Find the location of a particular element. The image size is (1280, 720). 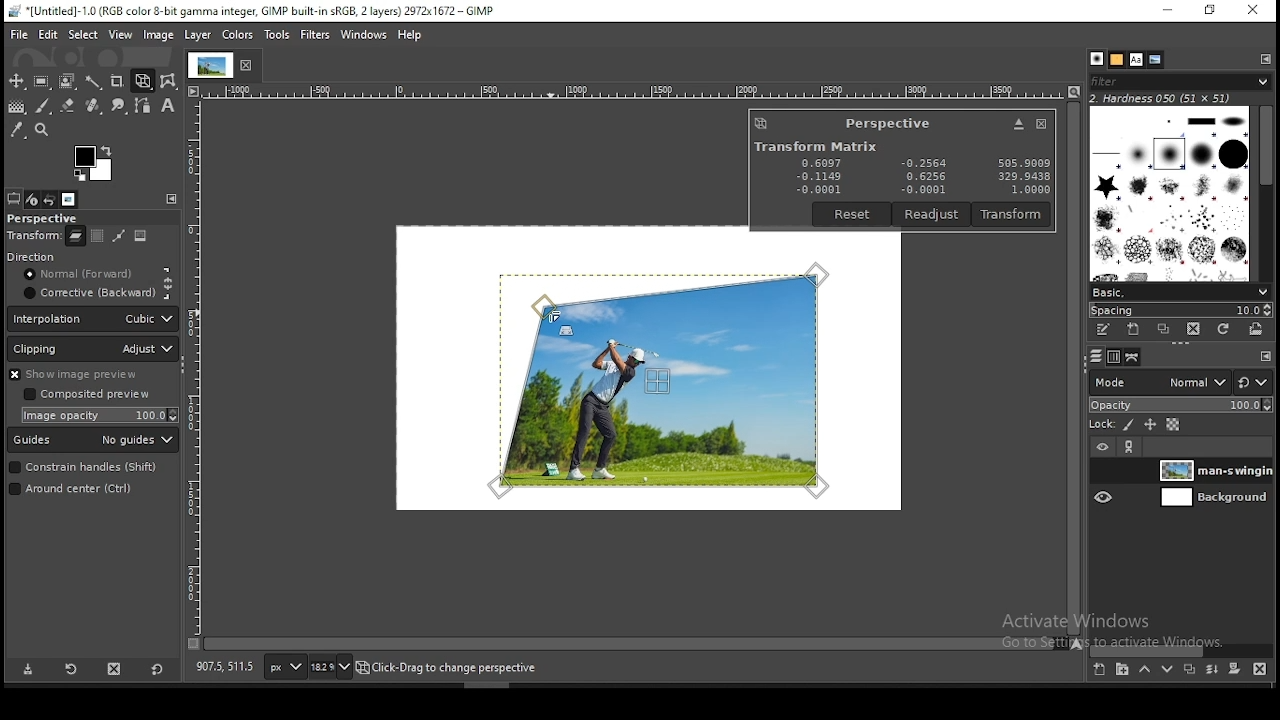

lock size and position is located at coordinates (1148, 425).